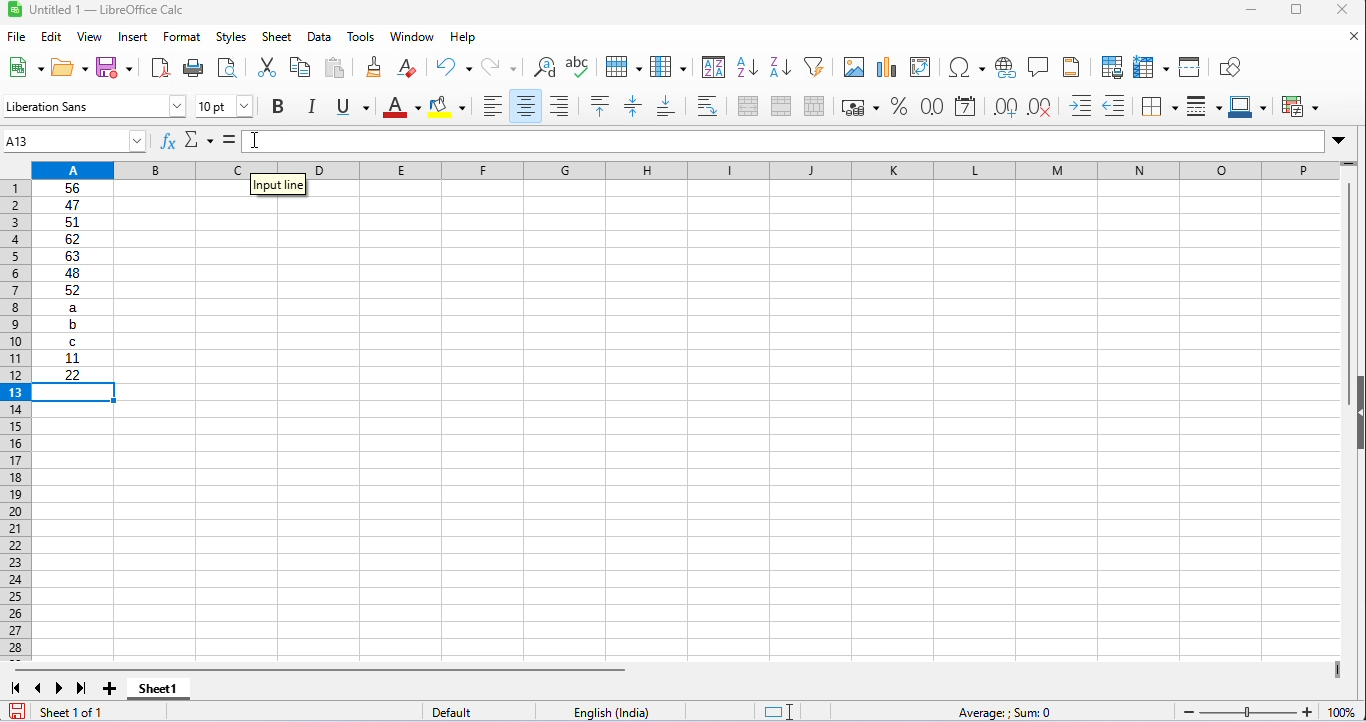  What do you see at coordinates (685, 171) in the screenshot?
I see `column headings` at bounding box center [685, 171].